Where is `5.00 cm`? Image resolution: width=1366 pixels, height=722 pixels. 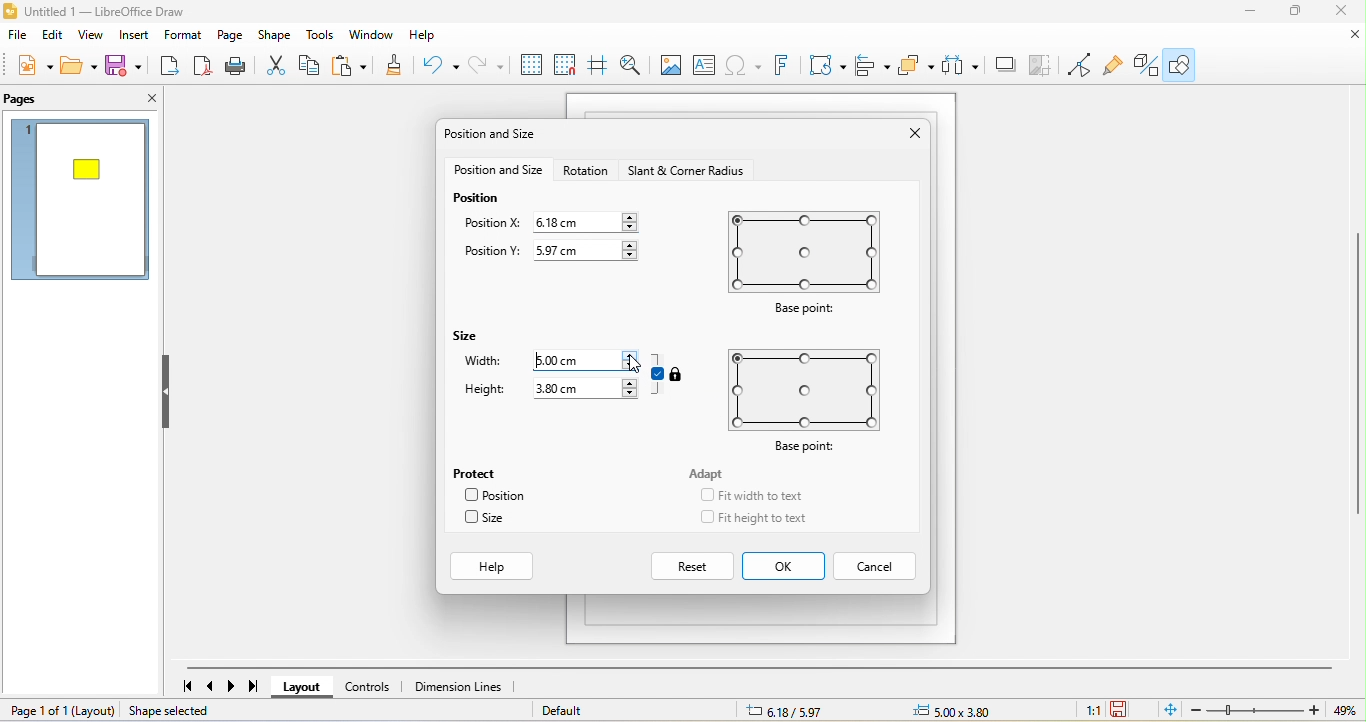
5.00 cm is located at coordinates (581, 359).